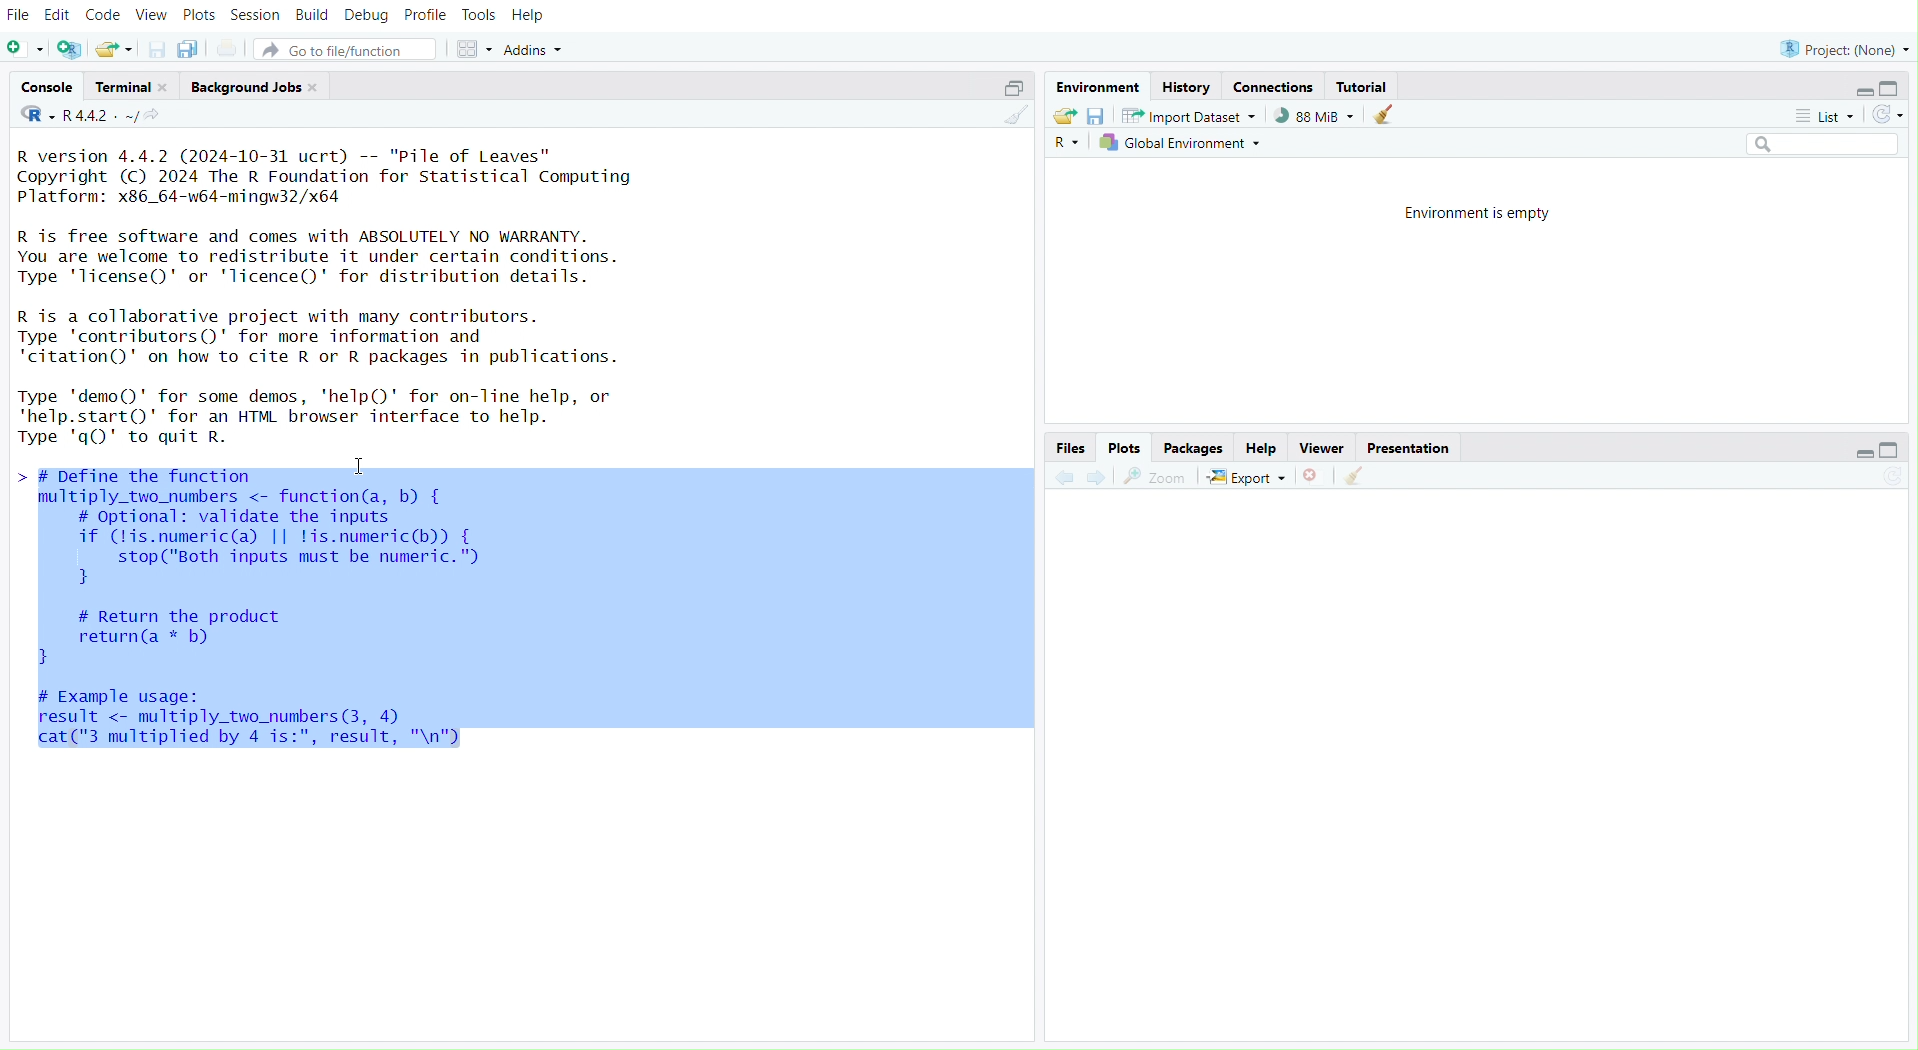 The image size is (1918, 1050). What do you see at coordinates (233, 48) in the screenshot?
I see `Print the current file` at bounding box center [233, 48].